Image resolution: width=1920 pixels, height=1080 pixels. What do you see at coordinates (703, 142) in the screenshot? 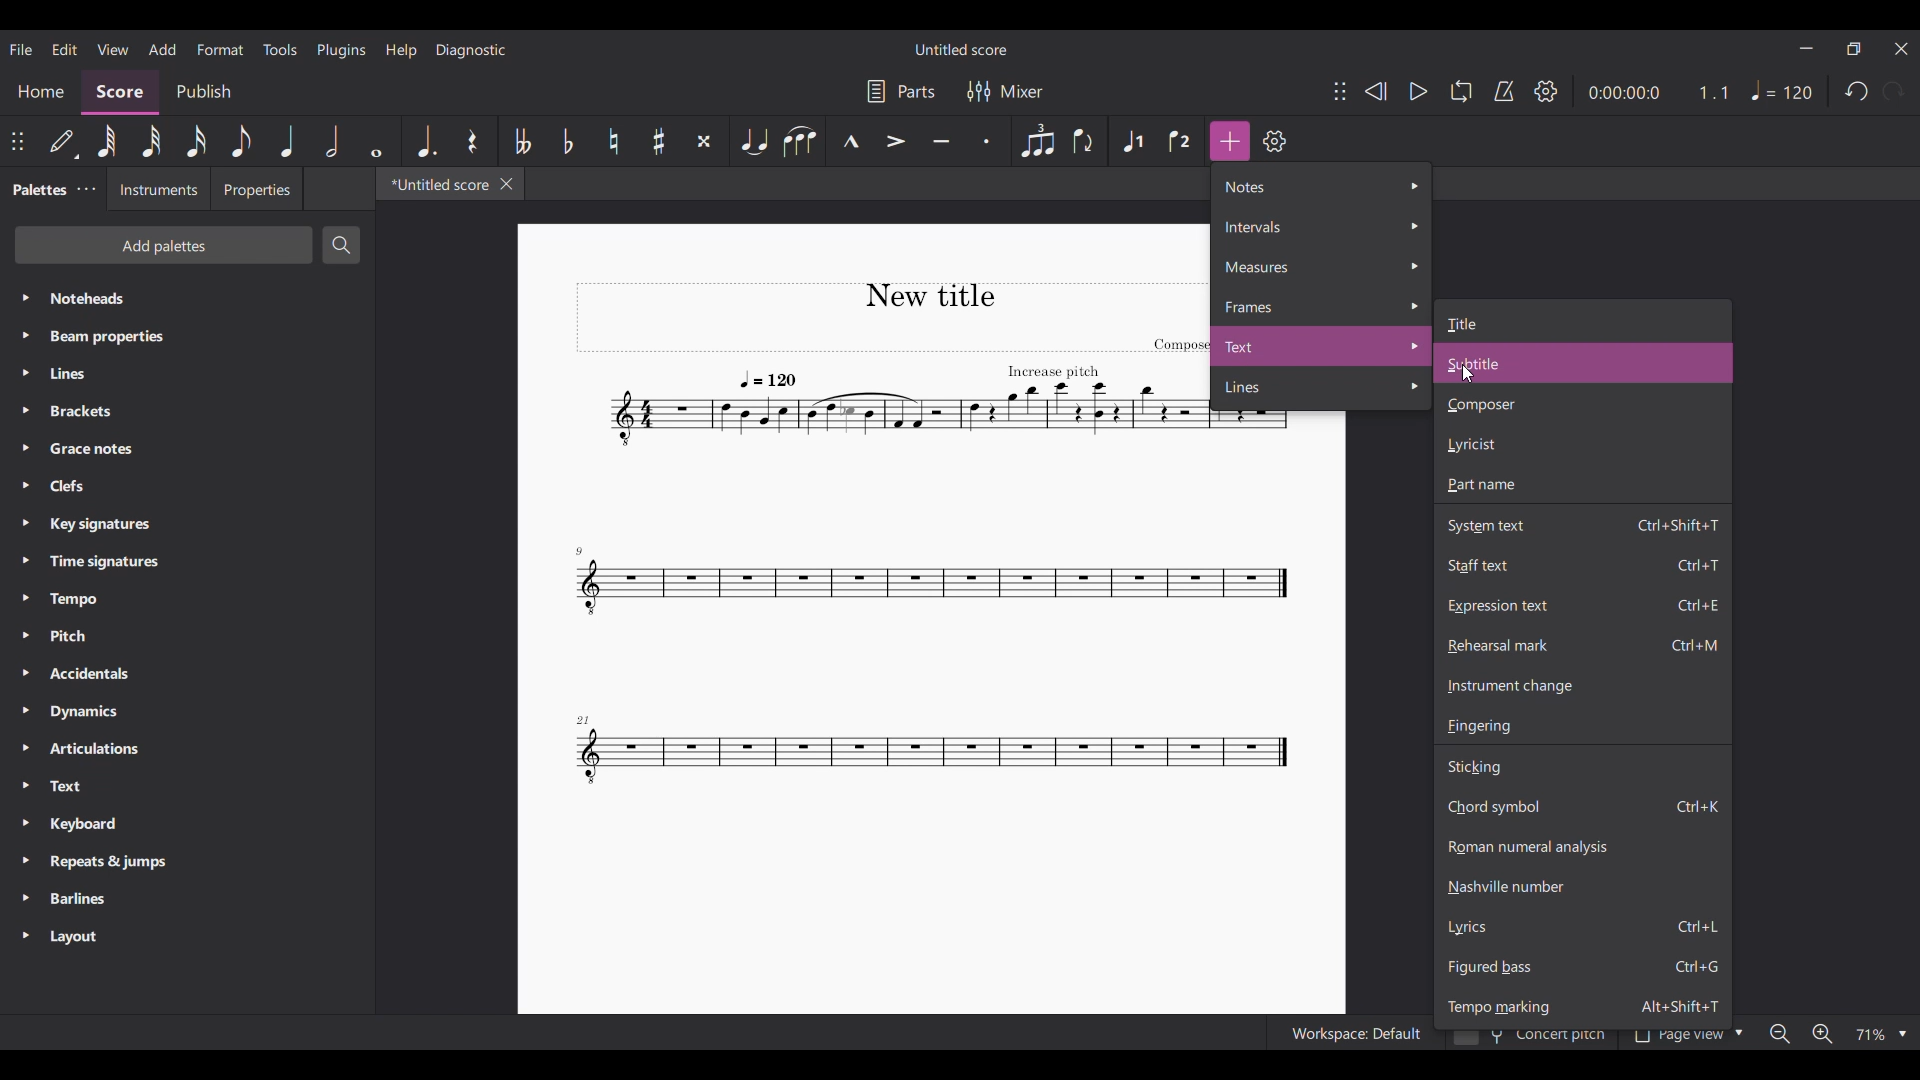
I see `Toggle double sharp` at bounding box center [703, 142].